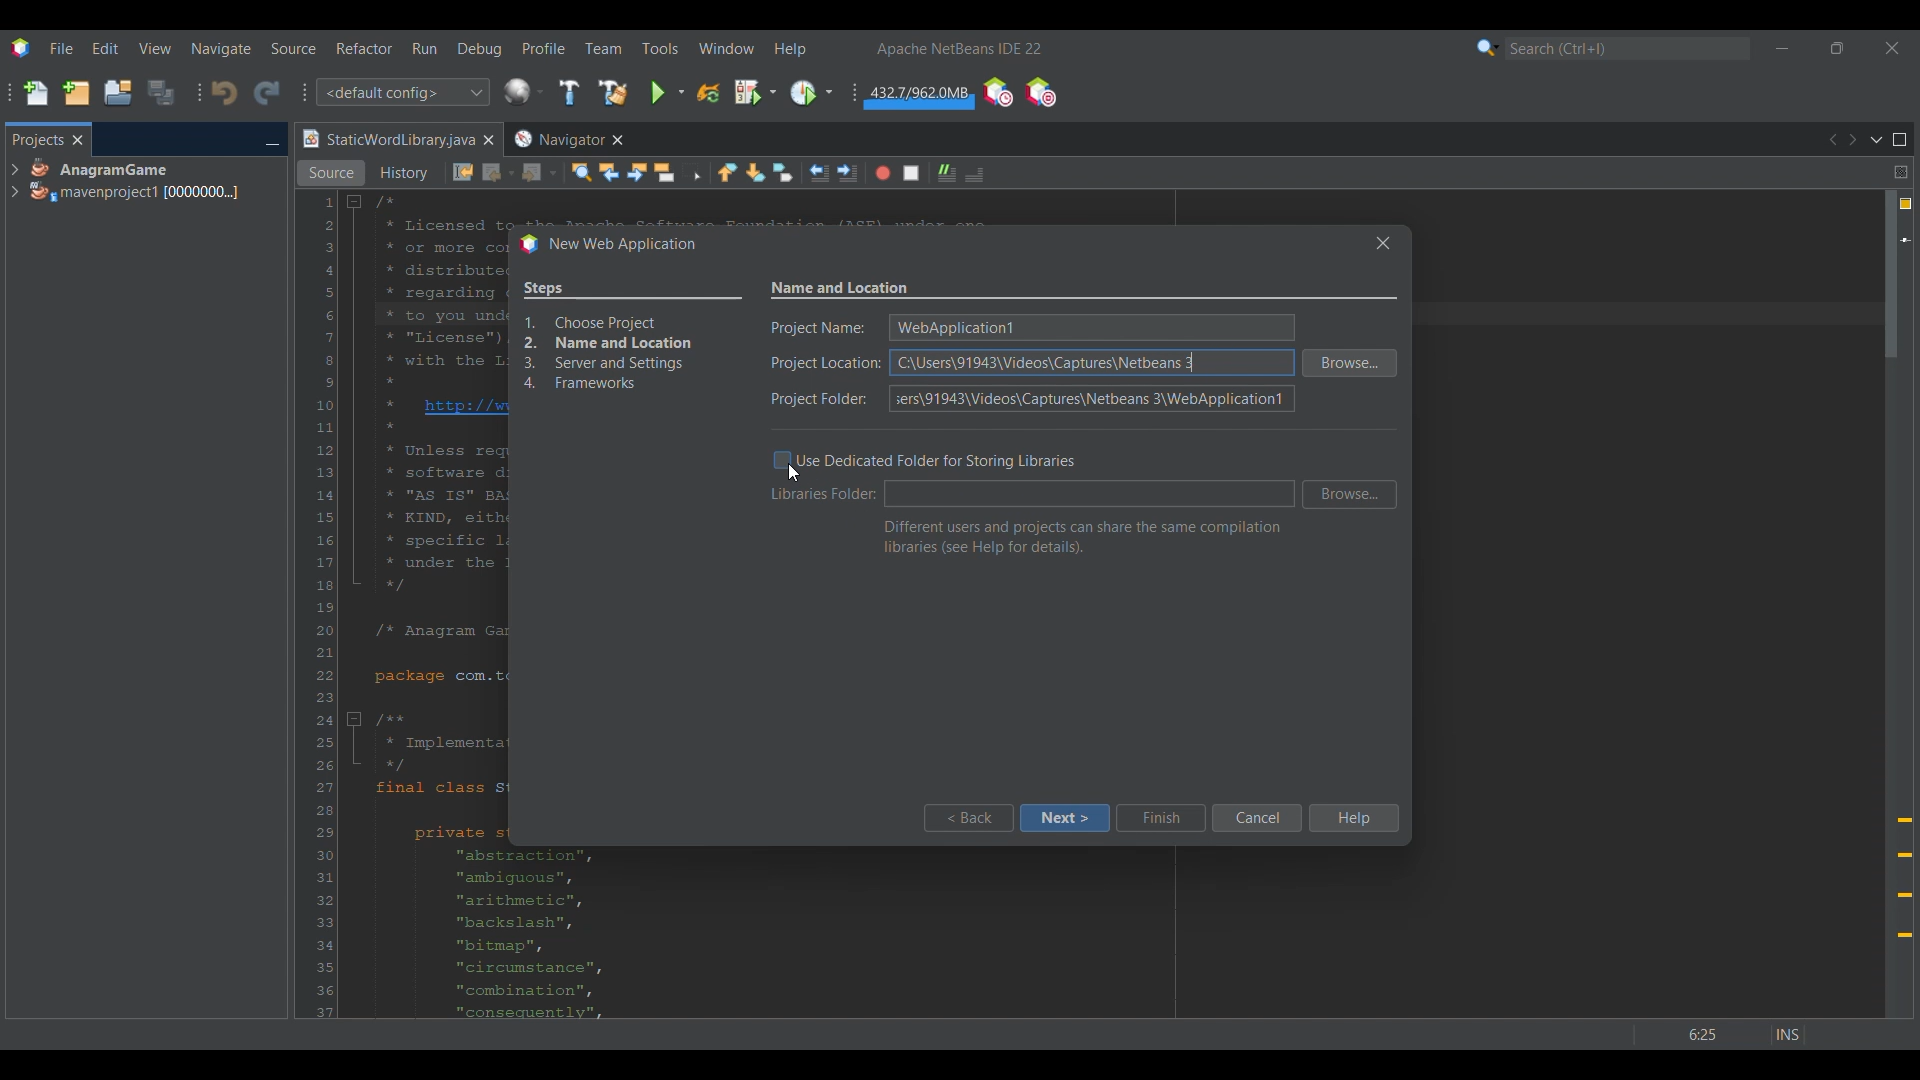  What do you see at coordinates (118, 92) in the screenshot?
I see `Open project` at bounding box center [118, 92].